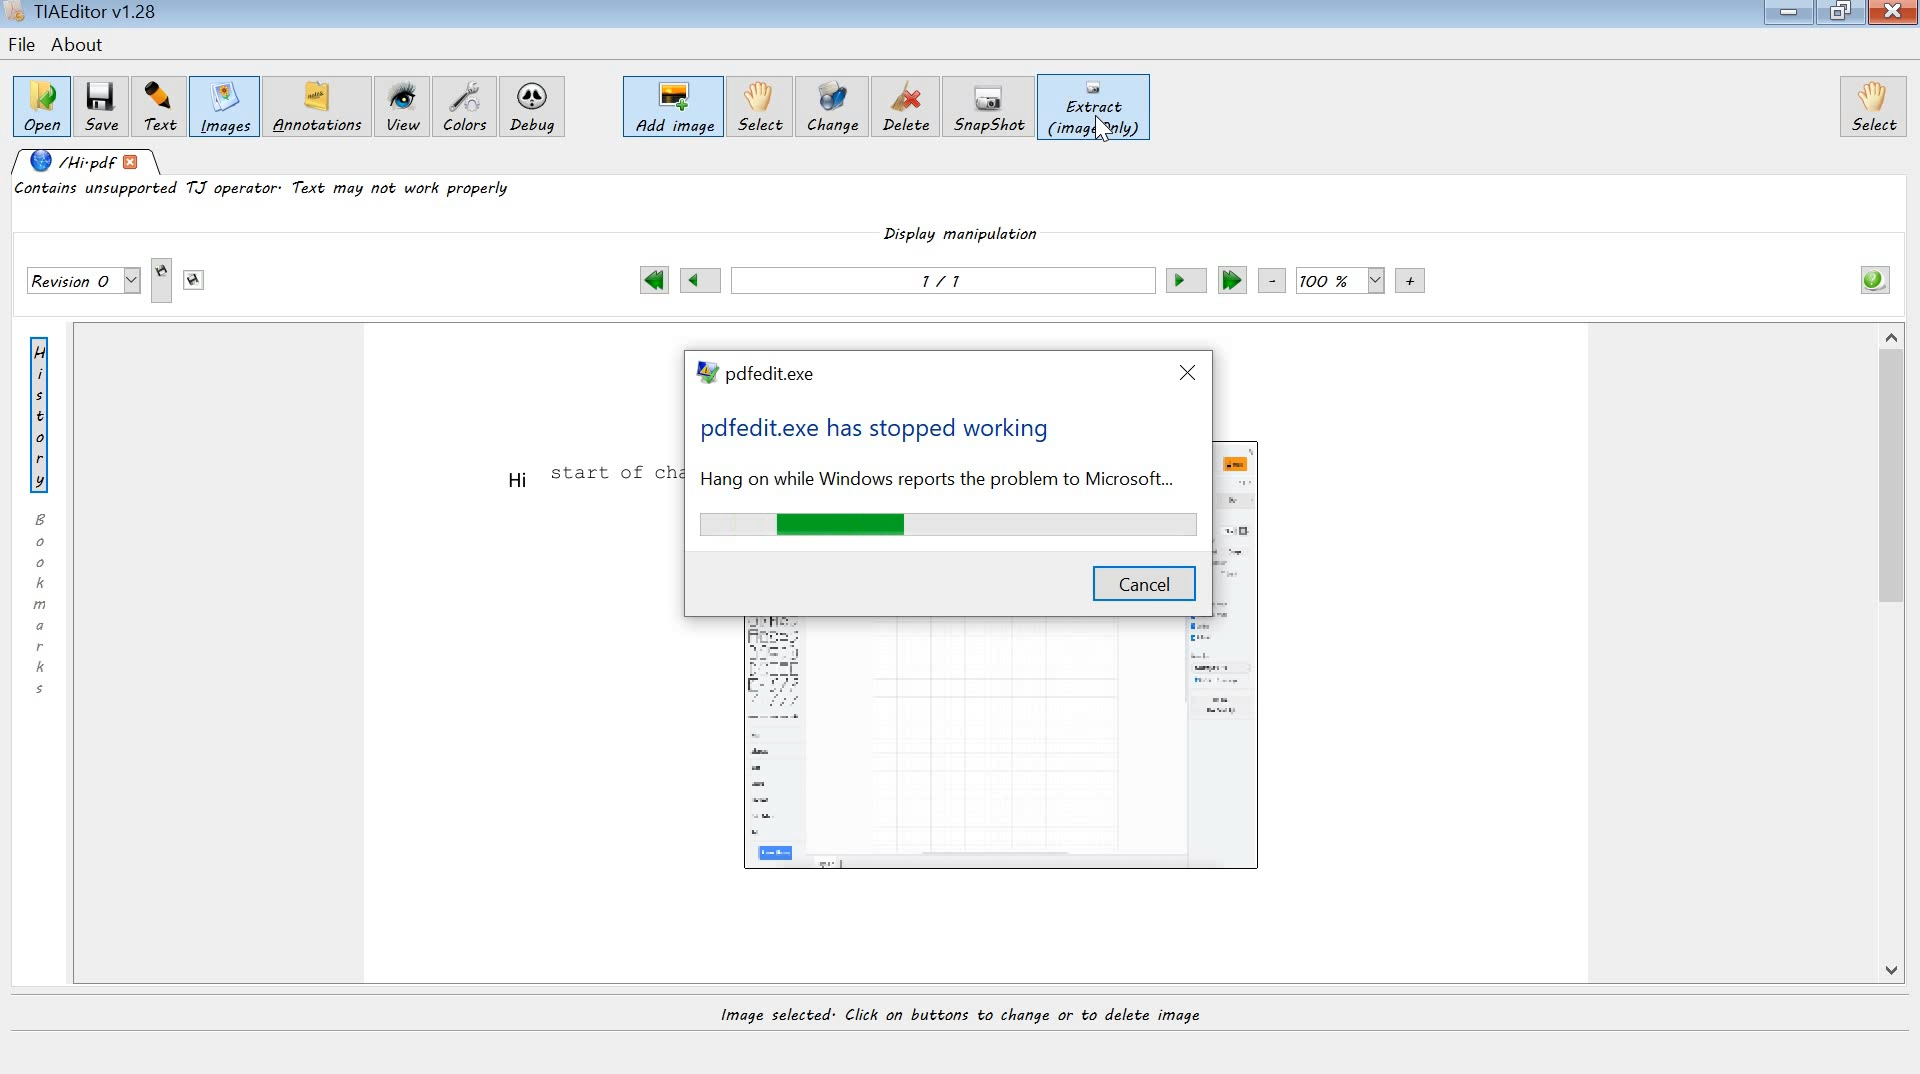 The height and width of the screenshot is (1074, 1920). What do you see at coordinates (992, 1018) in the screenshot?
I see `image selected. click on buttons to change or delete image` at bounding box center [992, 1018].